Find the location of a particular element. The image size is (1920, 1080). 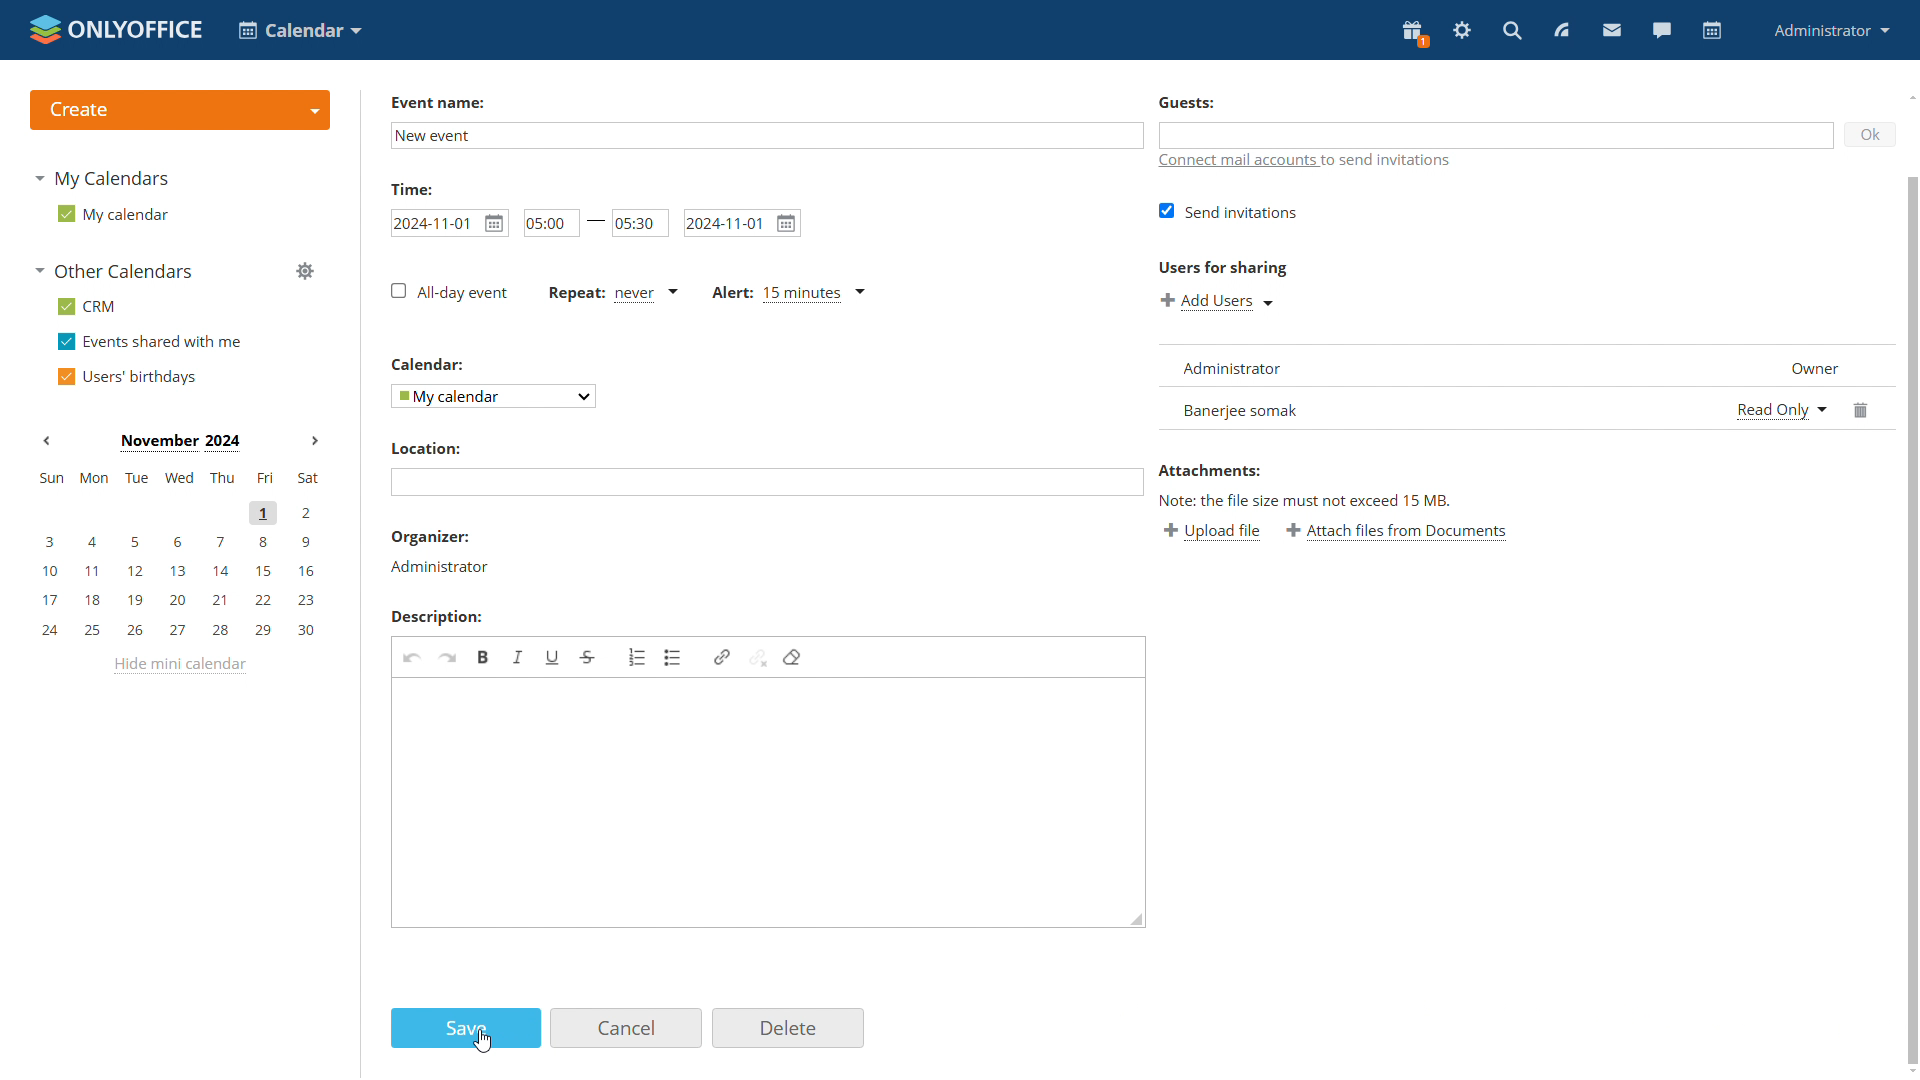

Select end date is located at coordinates (742, 222).